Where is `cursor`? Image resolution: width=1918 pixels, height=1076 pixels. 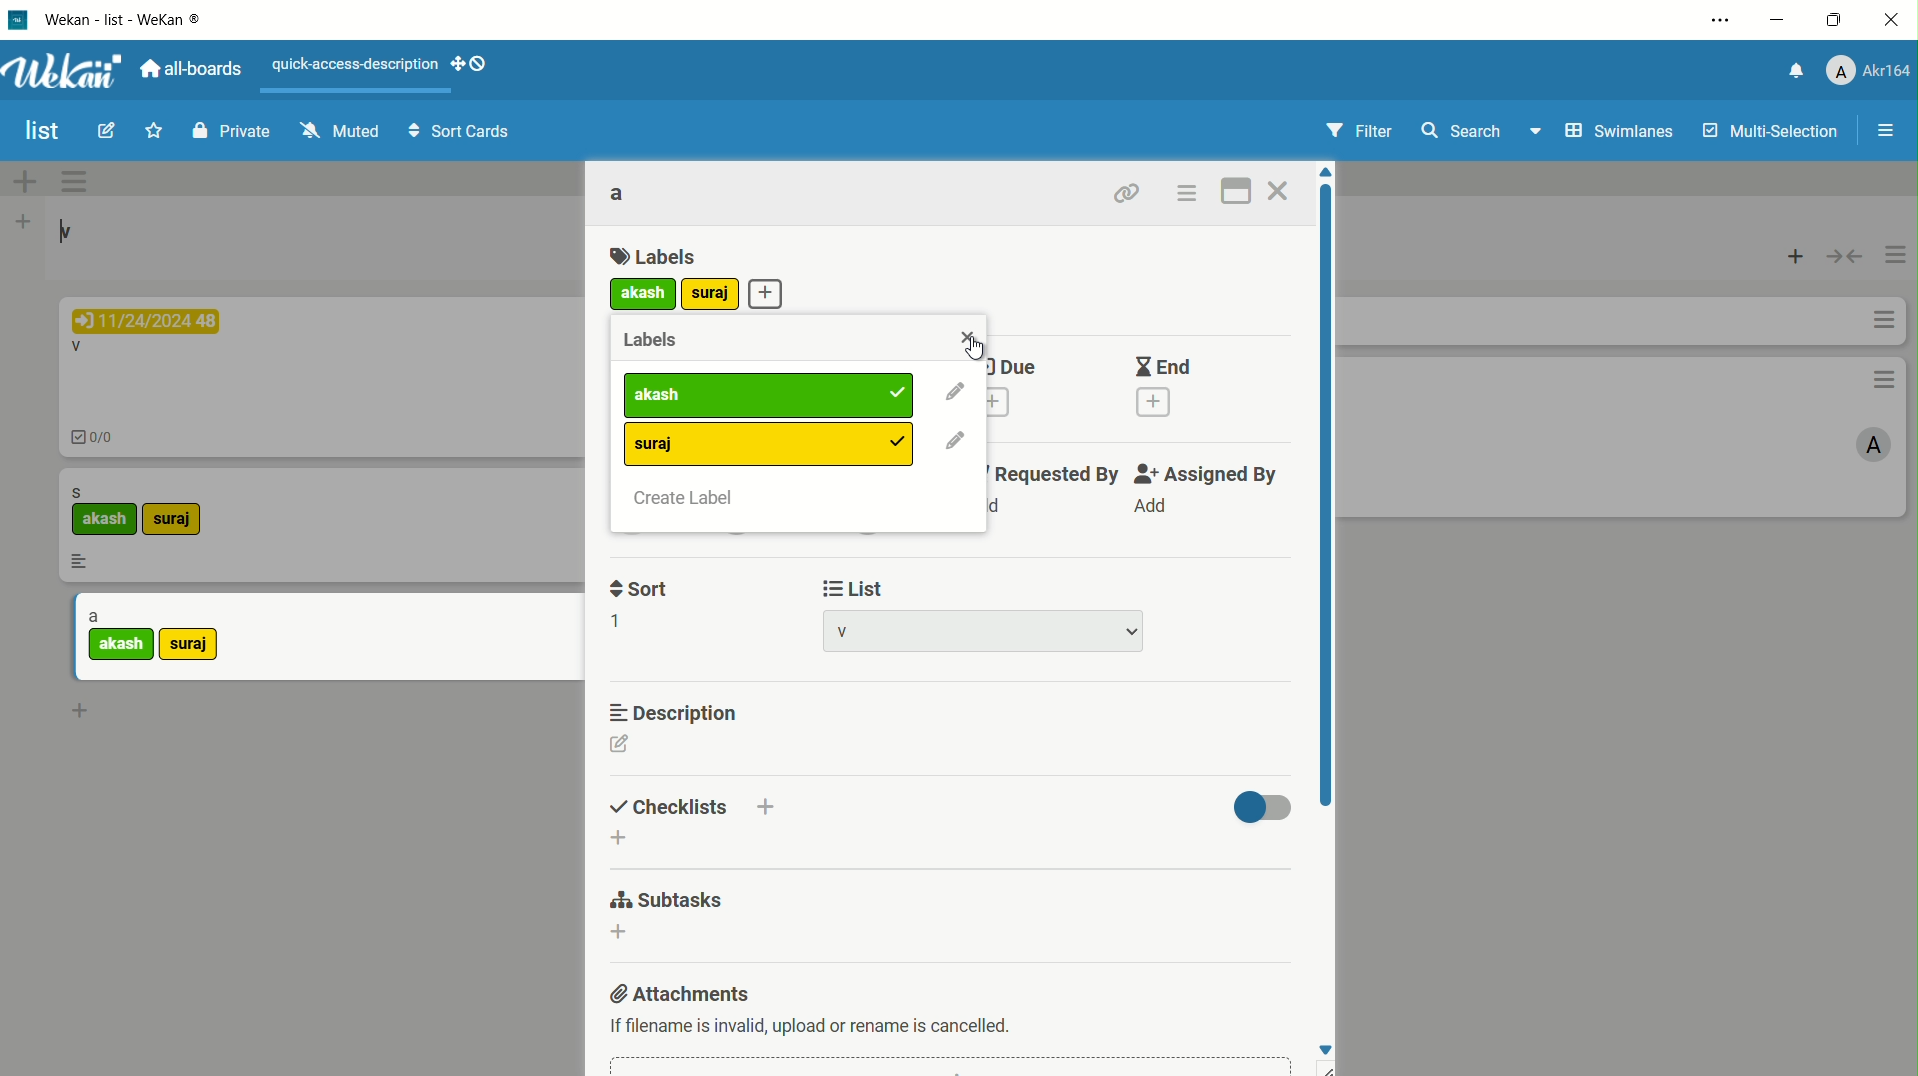
cursor is located at coordinates (973, 346).